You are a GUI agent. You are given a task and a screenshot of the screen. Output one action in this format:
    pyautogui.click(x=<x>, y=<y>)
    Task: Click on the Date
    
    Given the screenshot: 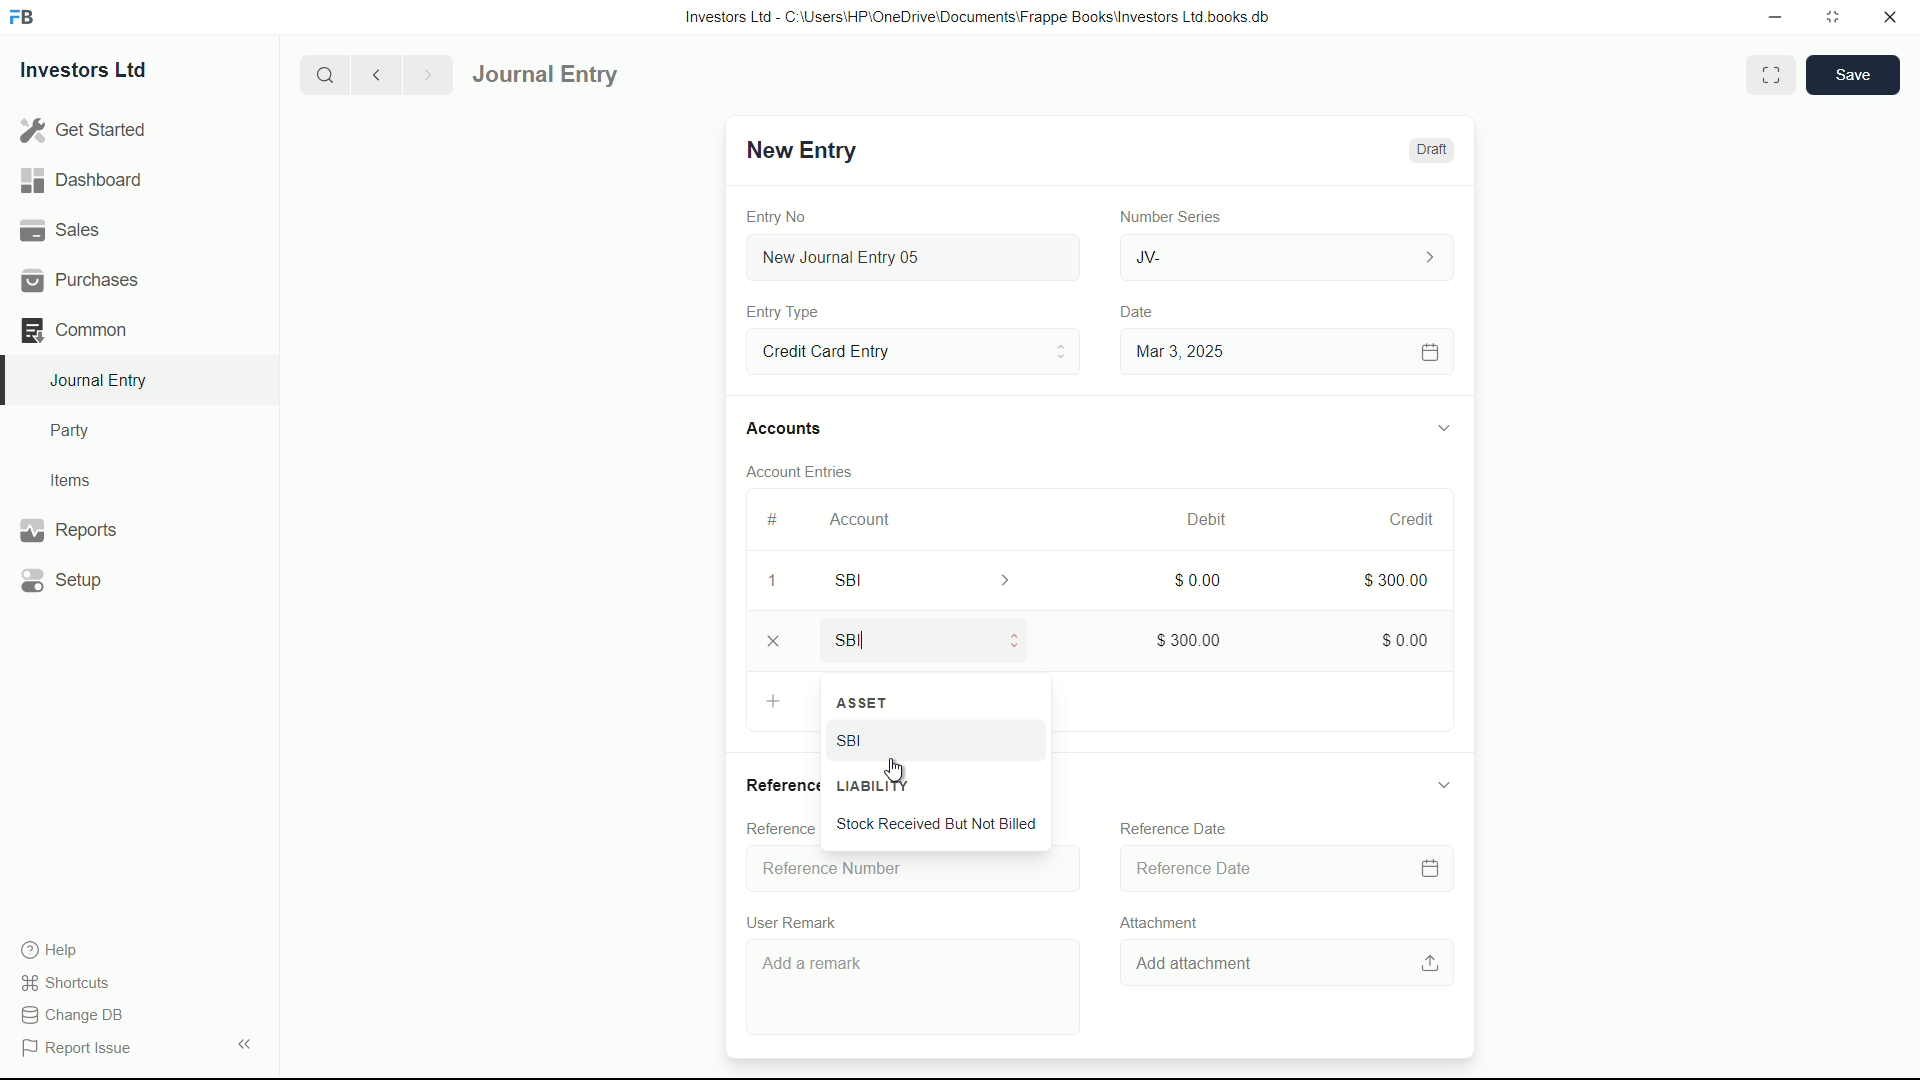 What is the action you would take?
    pyautogui.click(x=1139, y=312)
    